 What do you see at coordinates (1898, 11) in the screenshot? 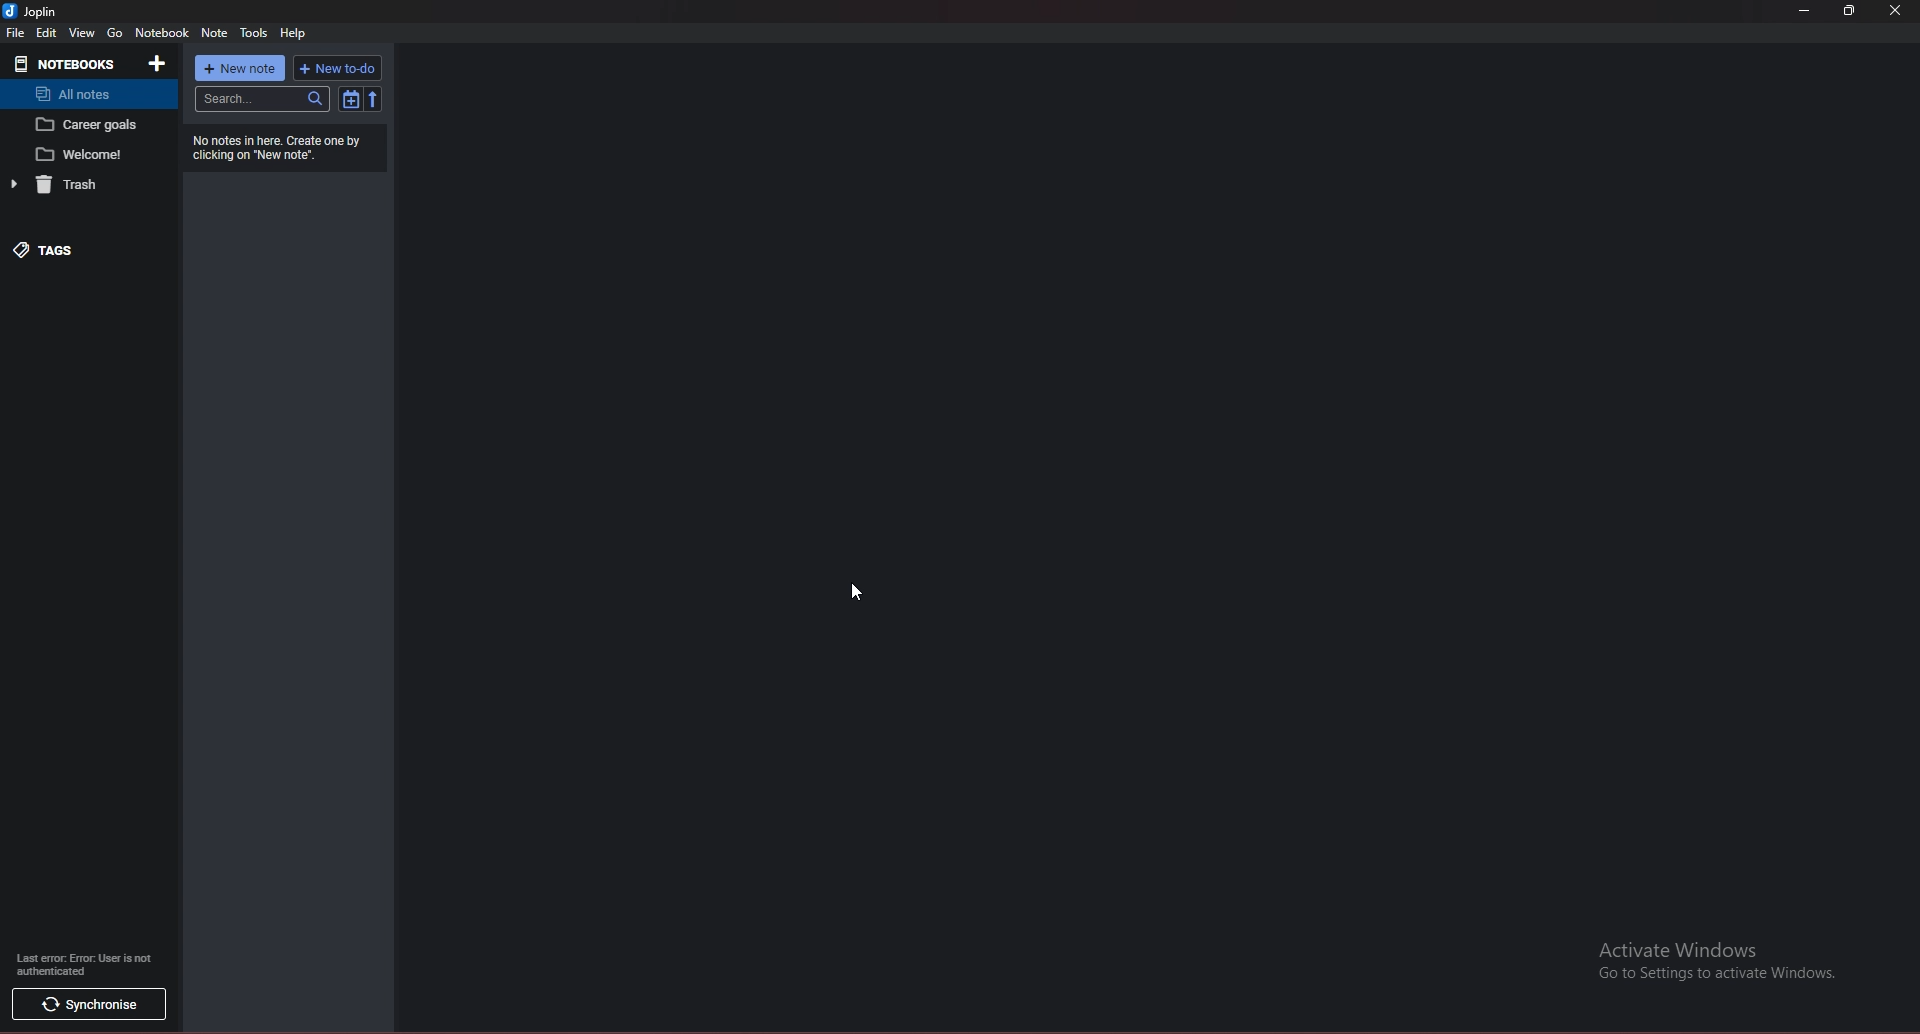
I see `close` at bounding box center [1898, 11].